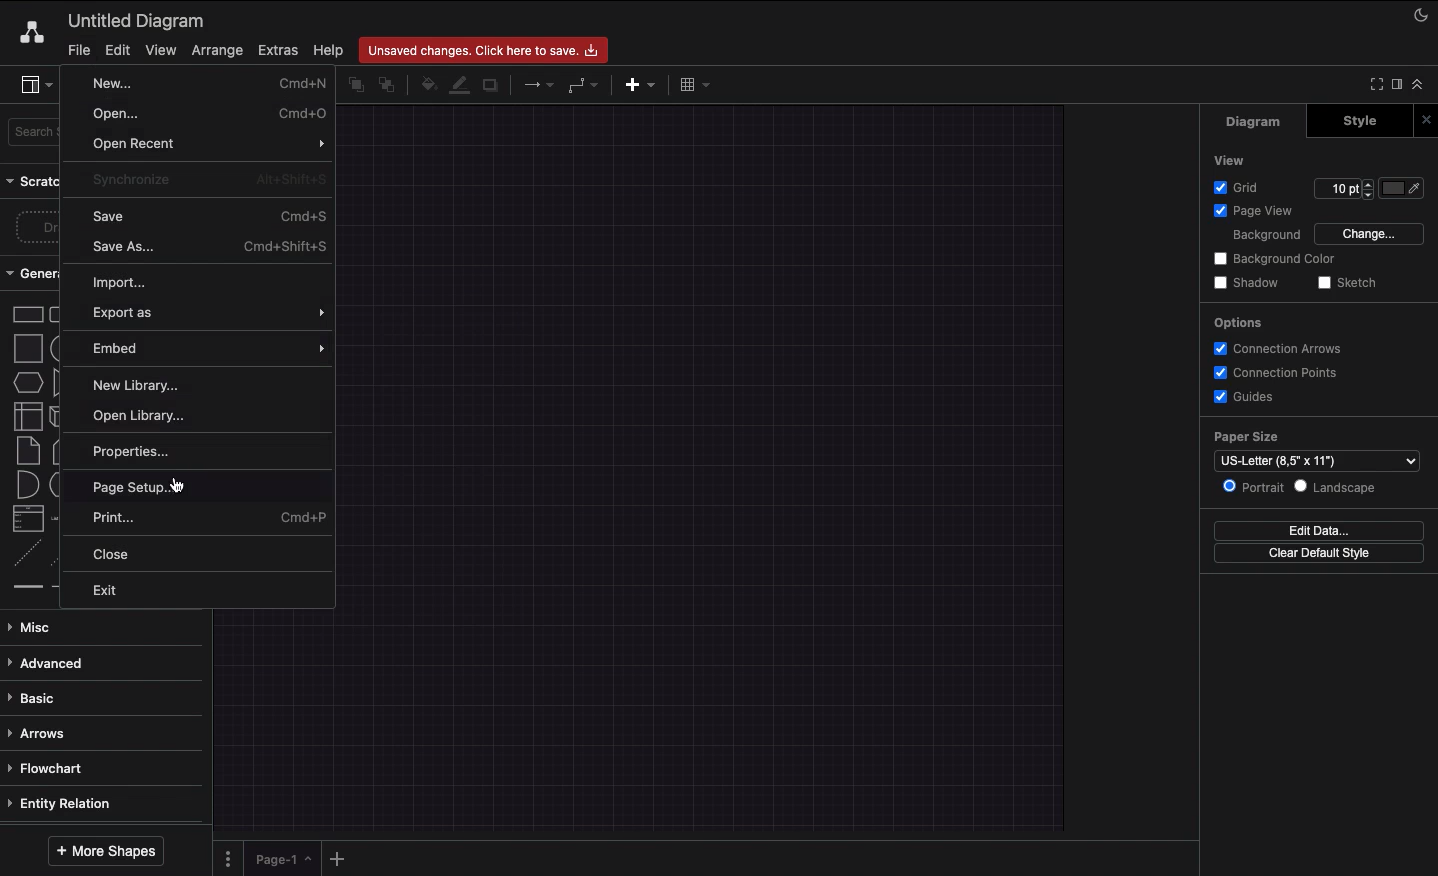  Describe the element at coordinates (29, 486) in the screenshot. I see `And` at that location.